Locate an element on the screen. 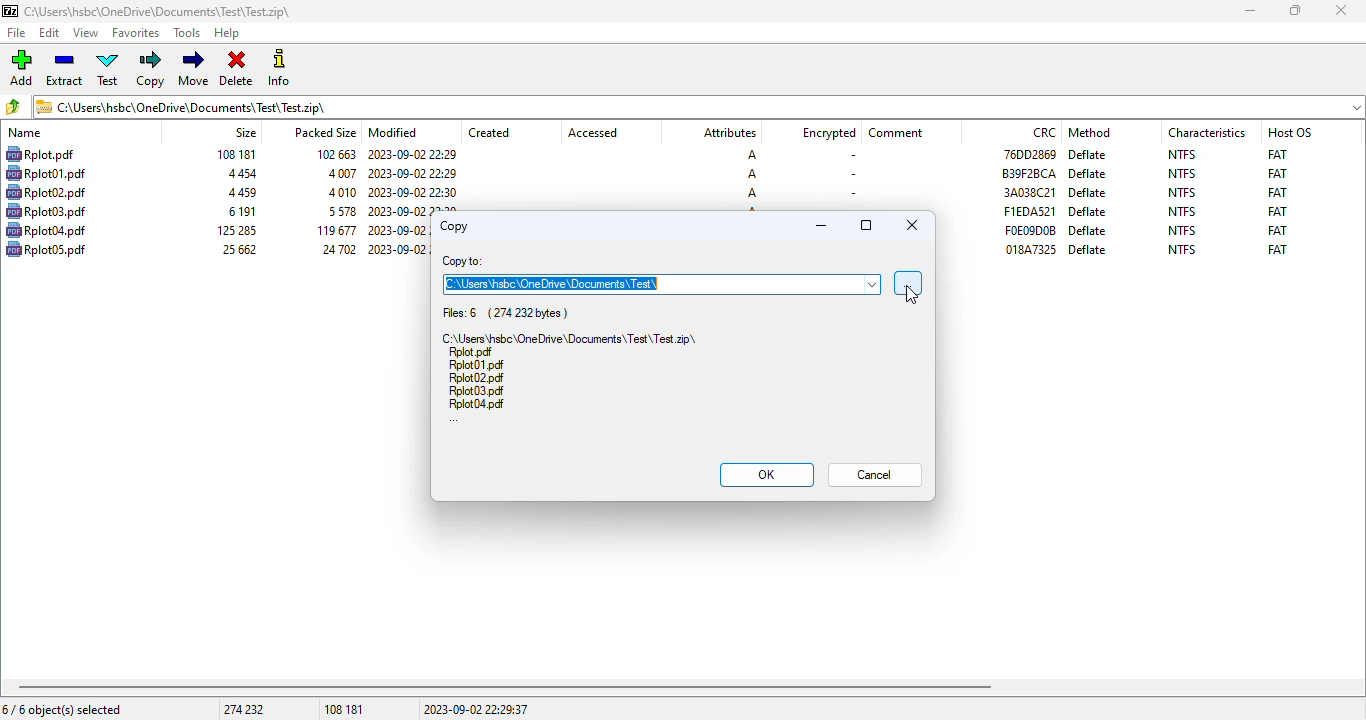  view is located at coordinates (86, 33).